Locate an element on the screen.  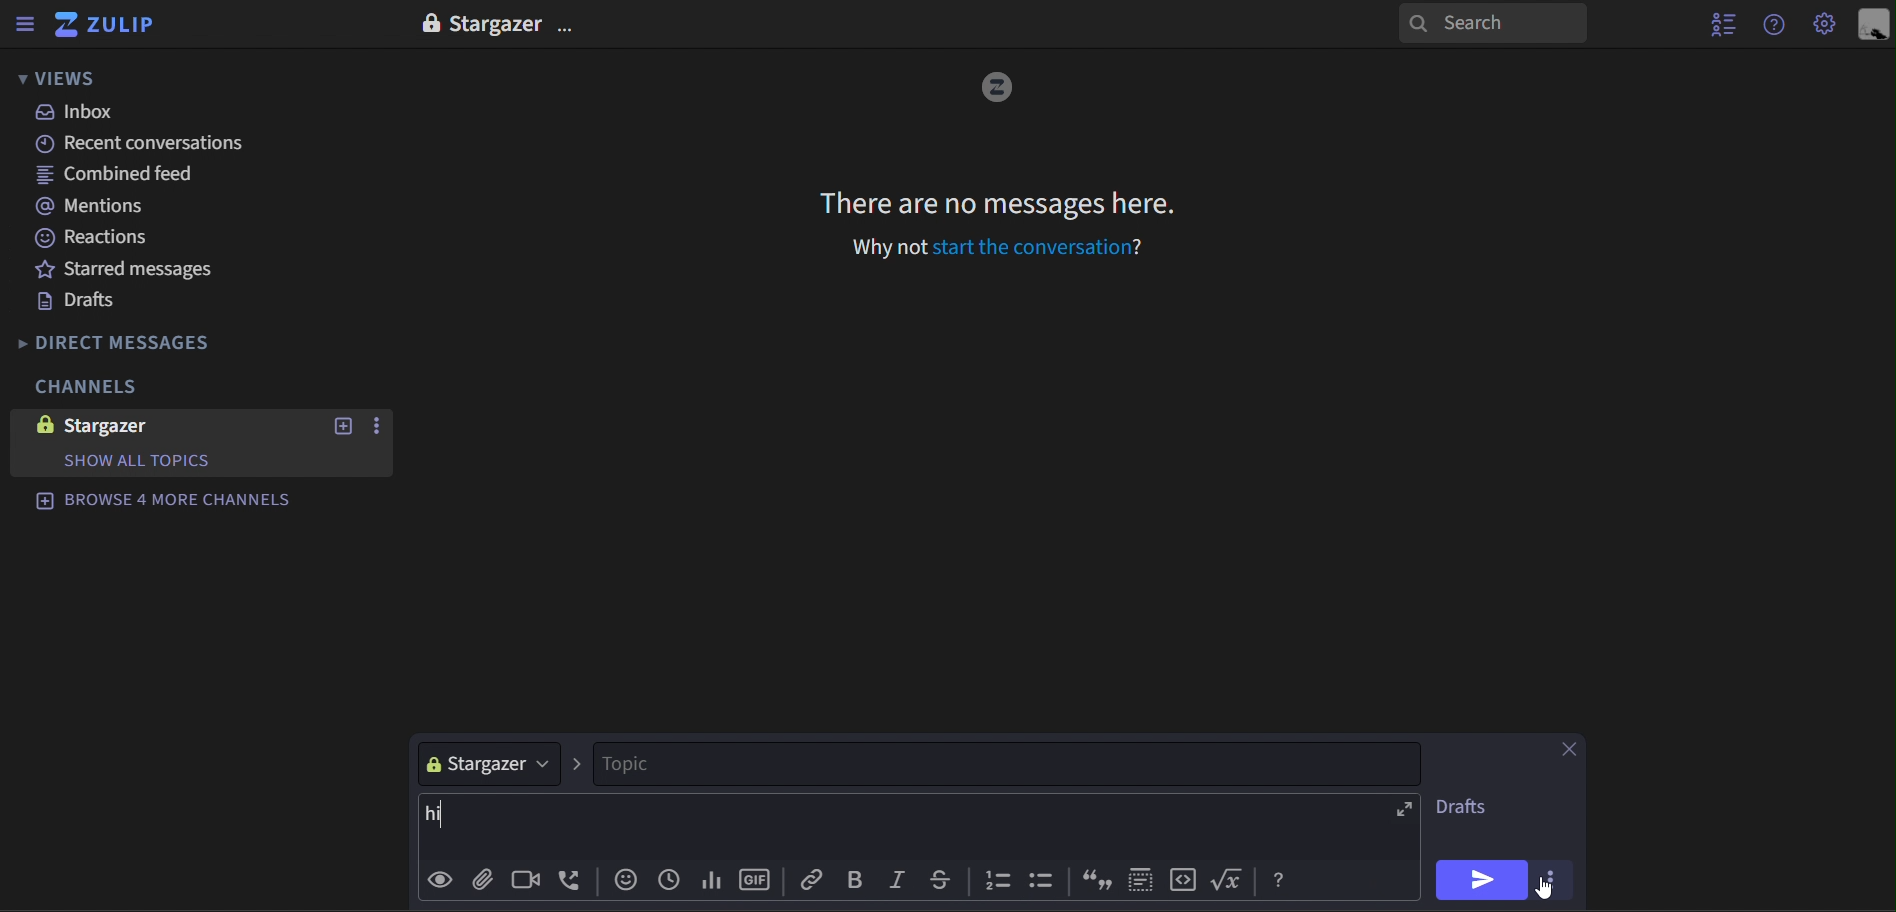
combined feed is located at coordinates (135, 173).